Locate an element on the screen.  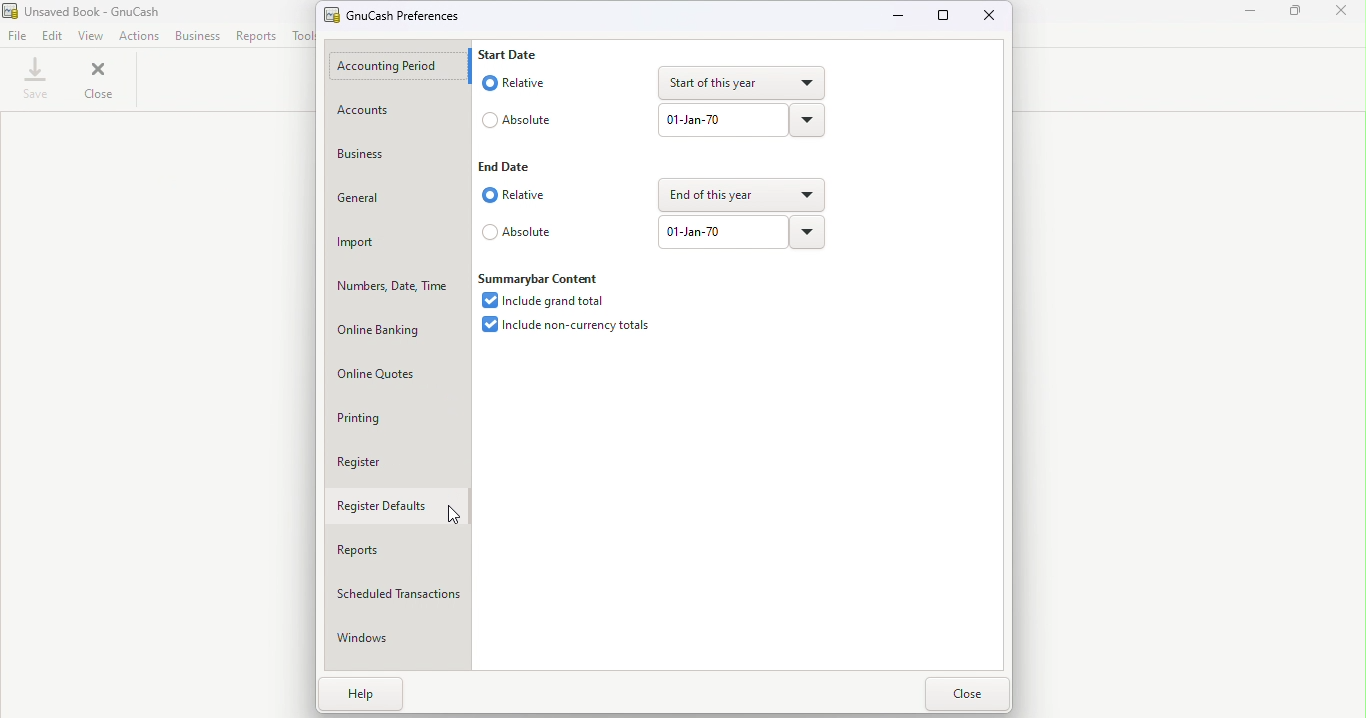
Accounting period is located at coordinates (400, 66).